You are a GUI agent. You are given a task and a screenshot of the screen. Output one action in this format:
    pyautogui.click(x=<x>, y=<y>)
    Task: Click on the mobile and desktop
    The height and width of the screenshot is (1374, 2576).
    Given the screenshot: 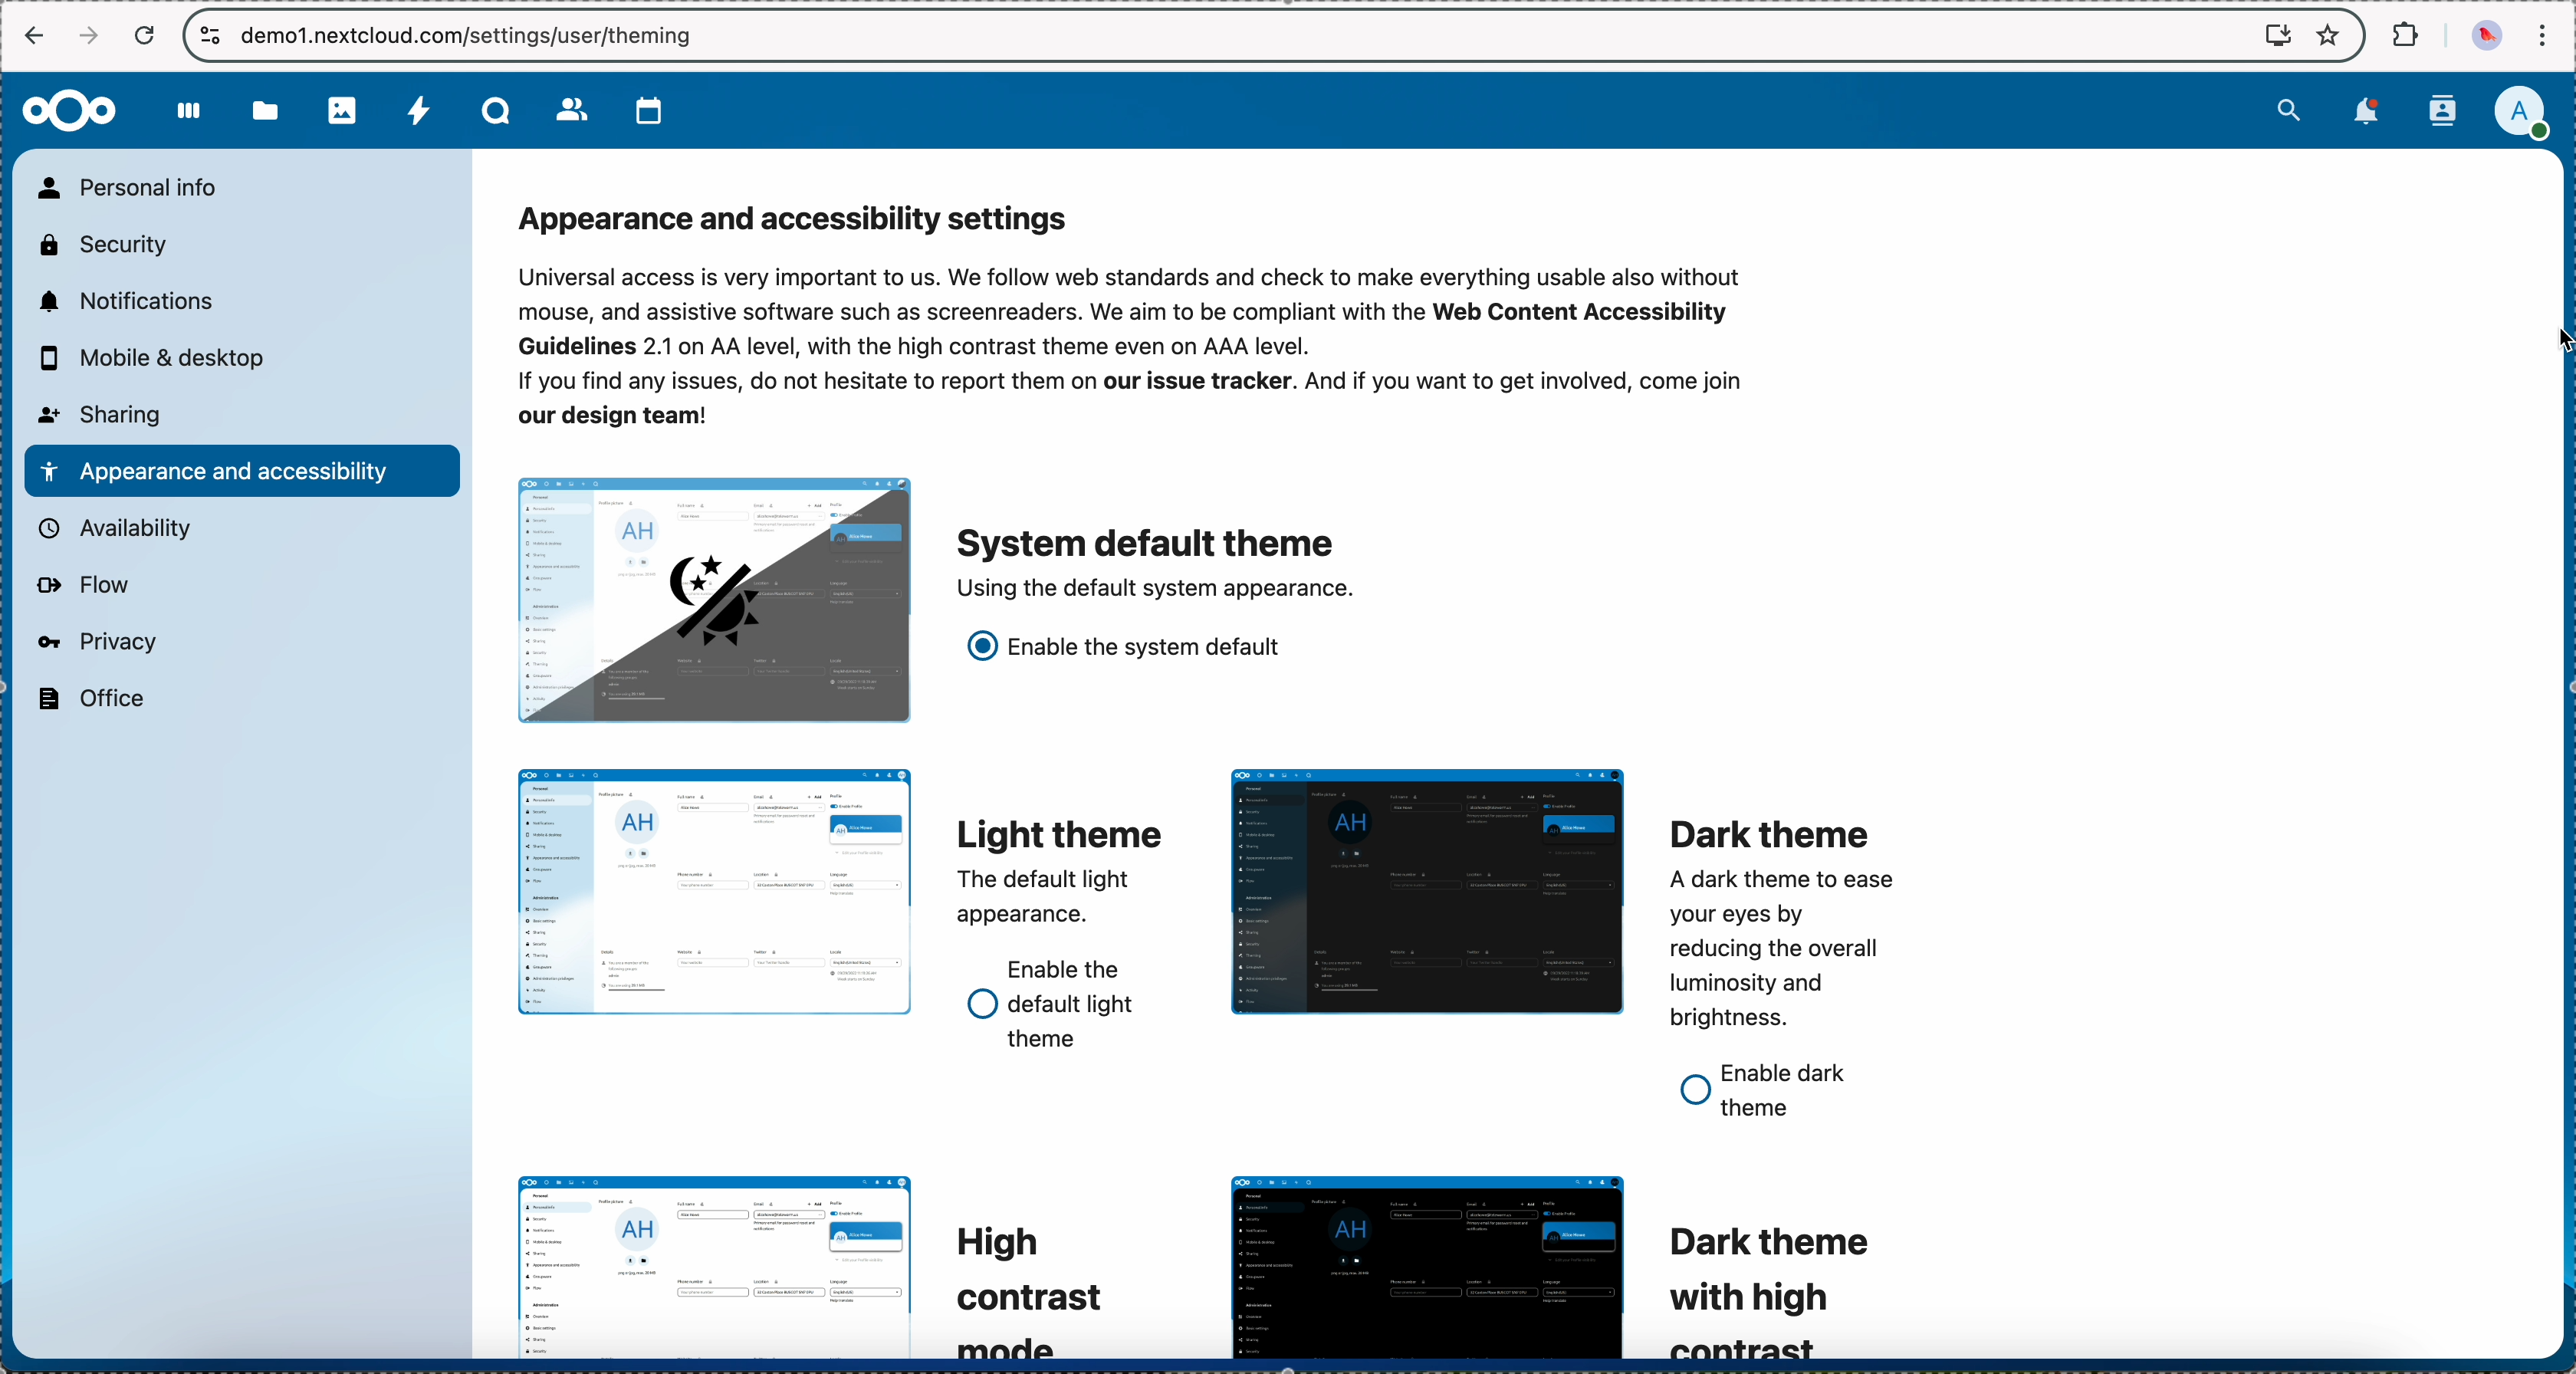 What is the action you would take?
    pyautogui.click(x=161, y=356)
    